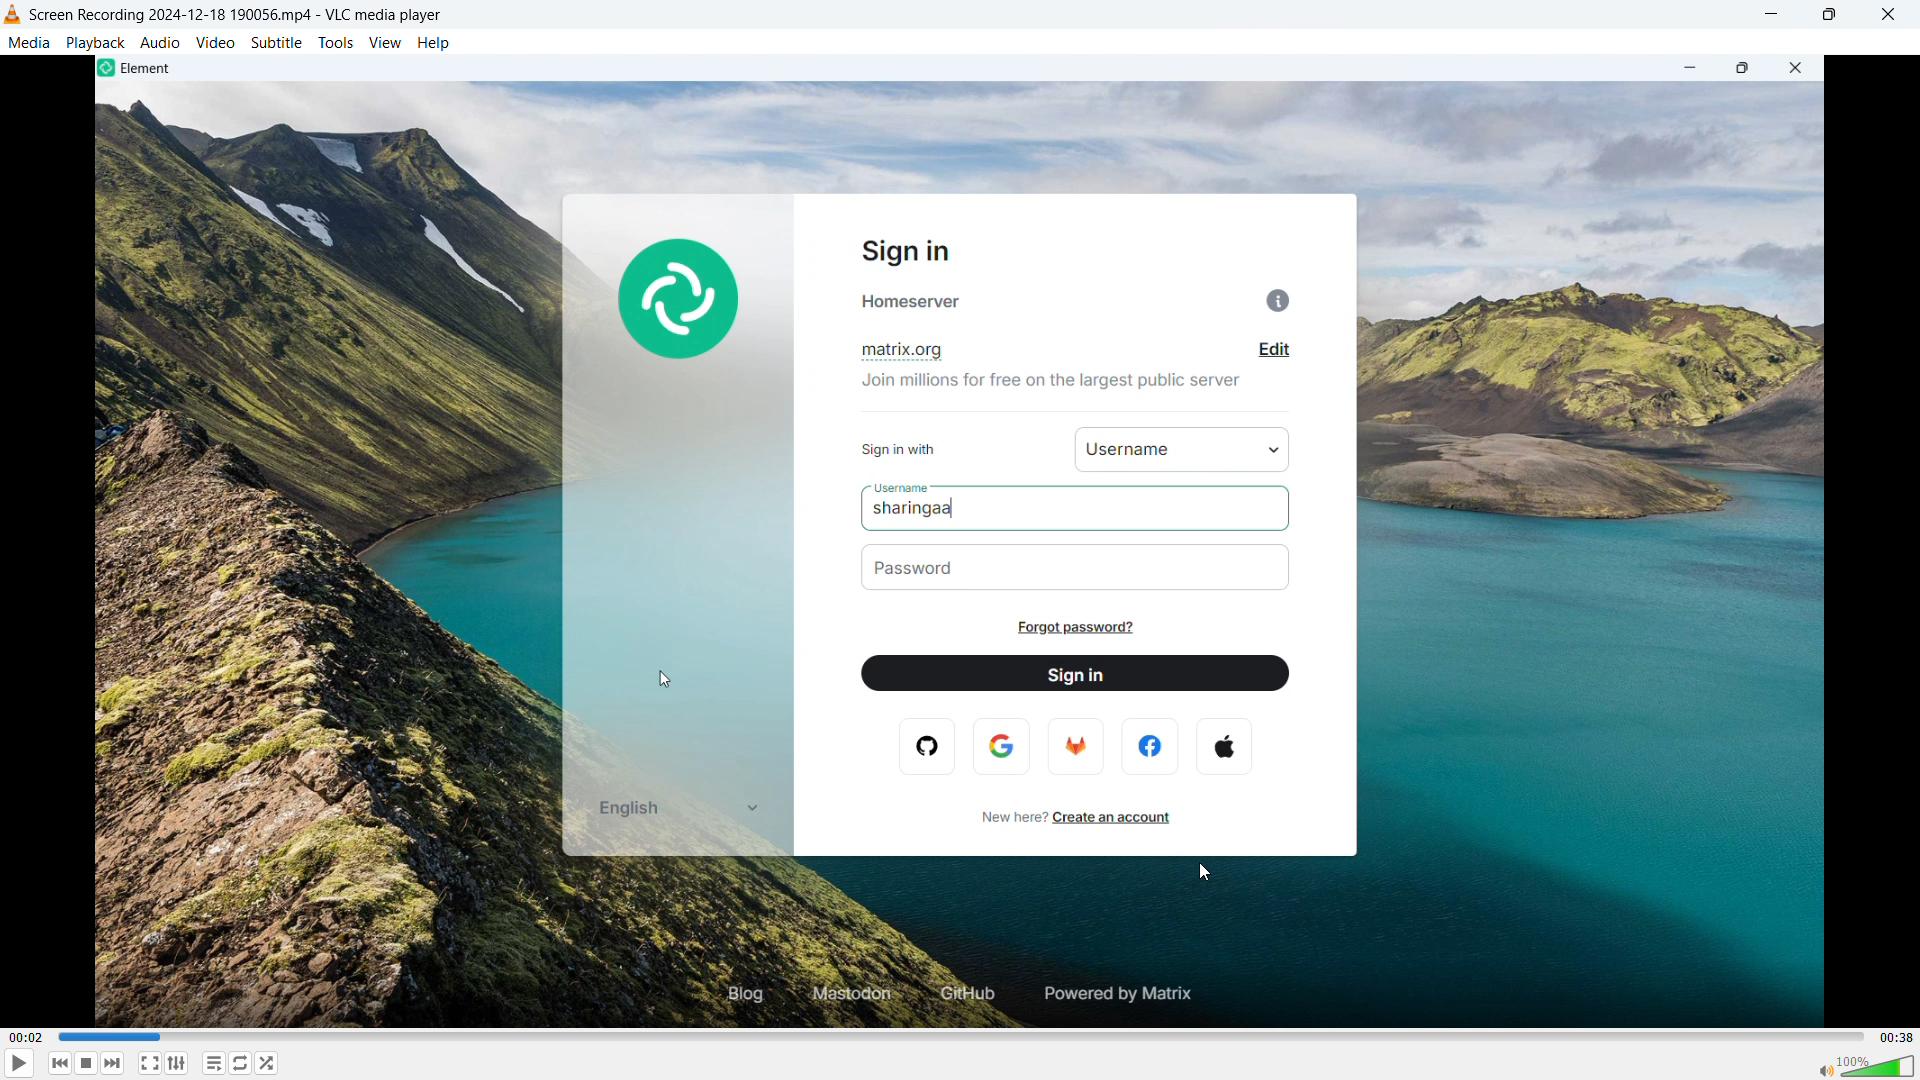 The width and height of the screenshot is (1920, 1080). What do you see at coordinates (214, 1063) in the screenshot?
I see `toggle playlist` at bounding box center [214, 1063].